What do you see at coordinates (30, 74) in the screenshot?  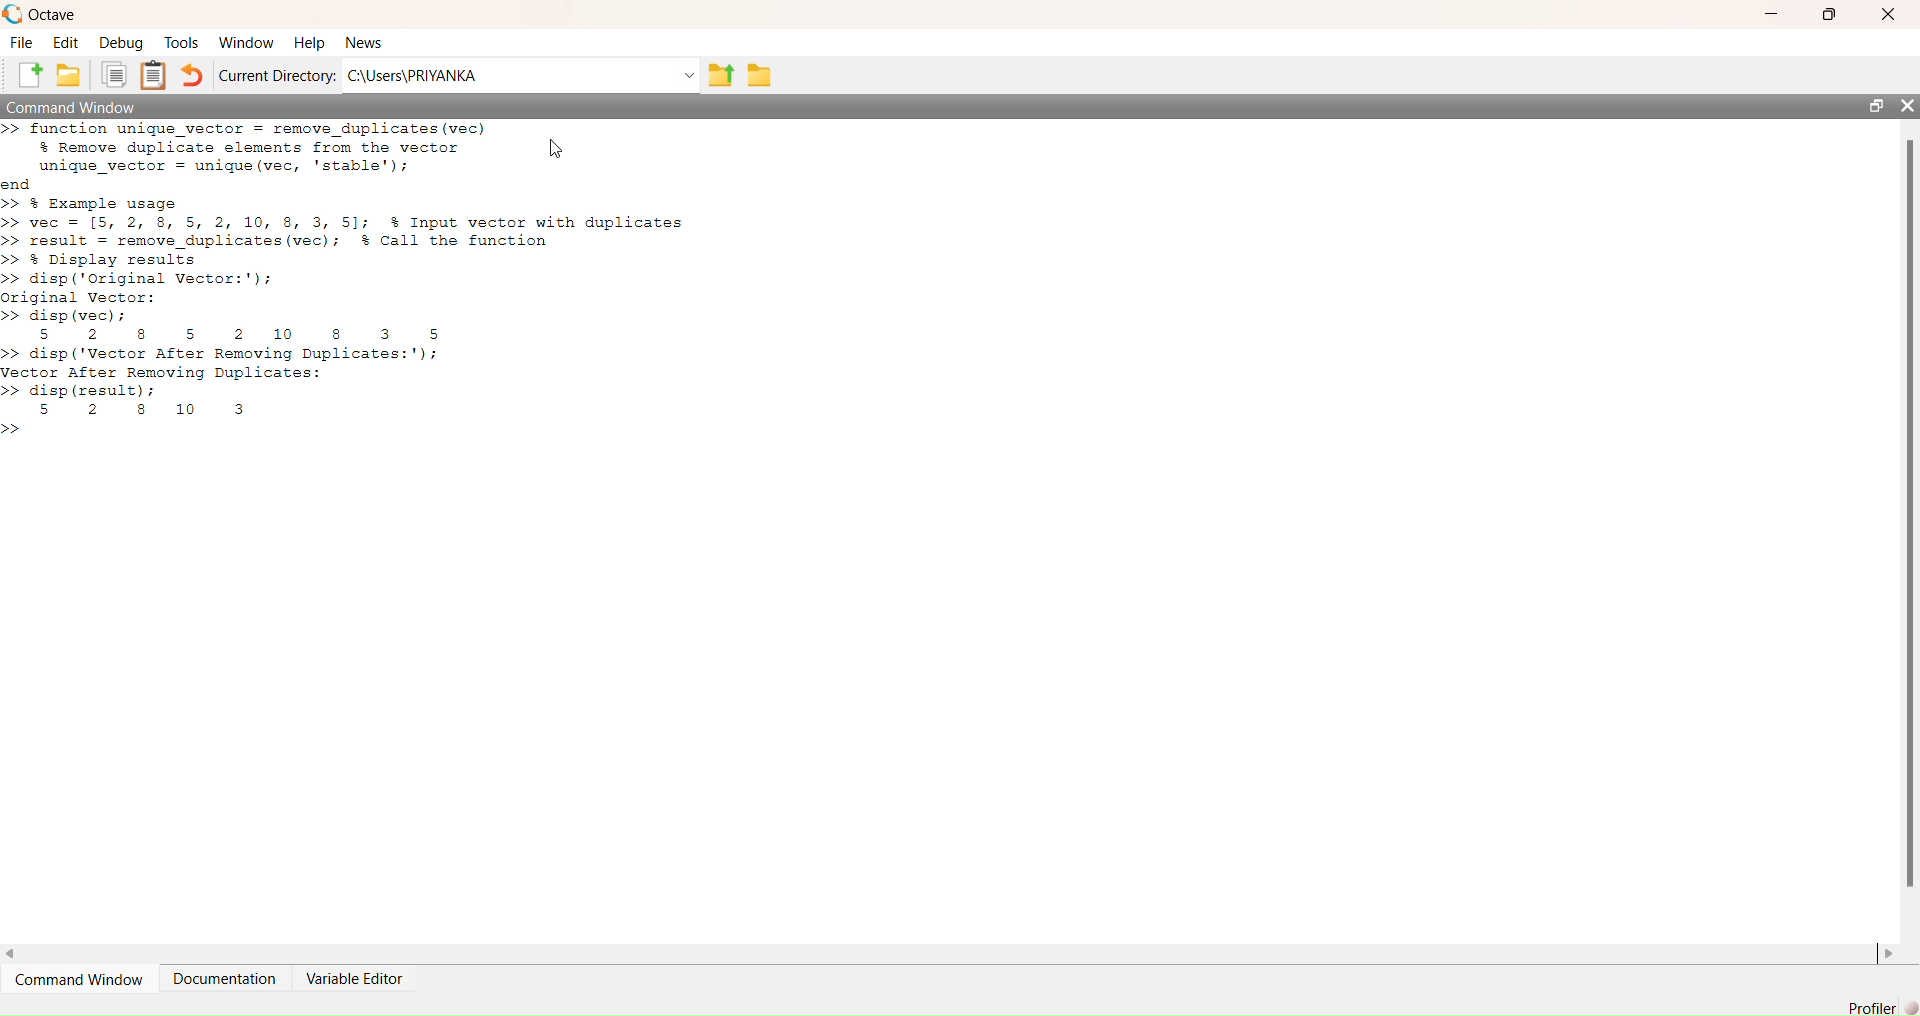 I see `add file` at bounding box center [30, 74].